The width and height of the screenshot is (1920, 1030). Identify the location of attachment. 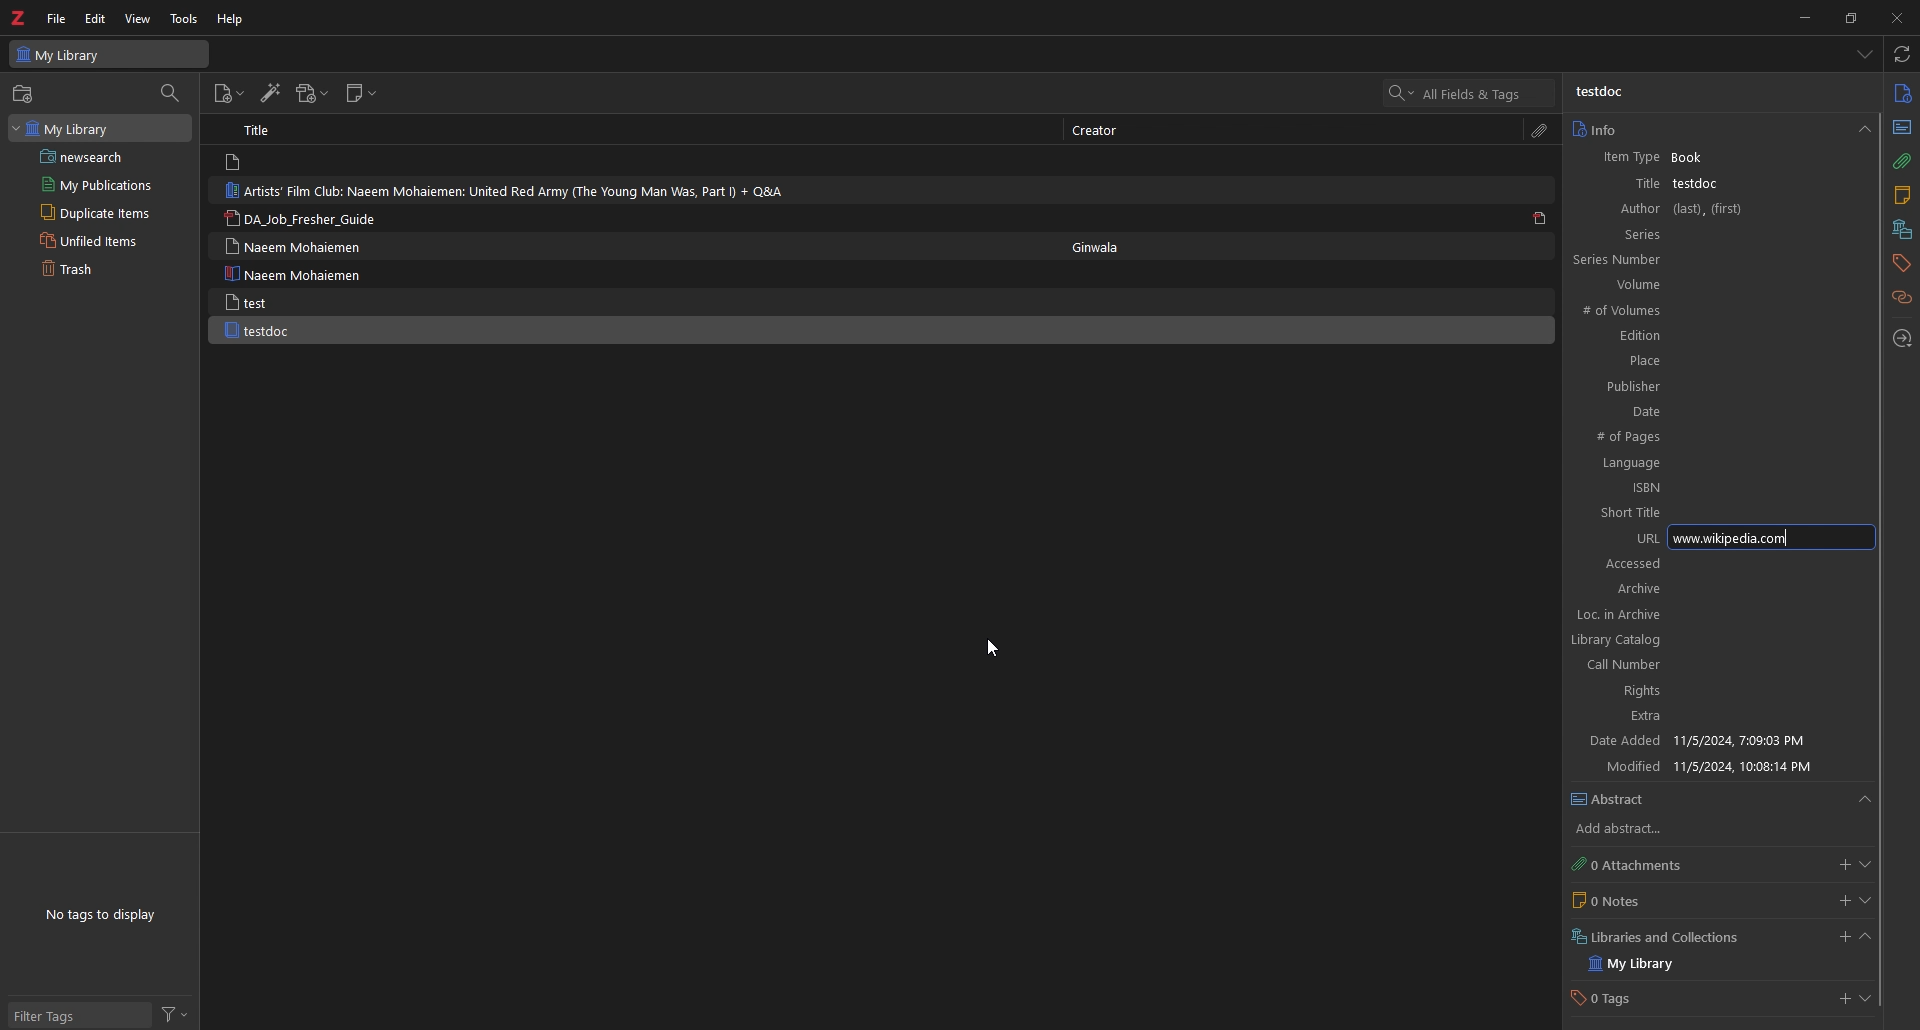
(1540, 132).